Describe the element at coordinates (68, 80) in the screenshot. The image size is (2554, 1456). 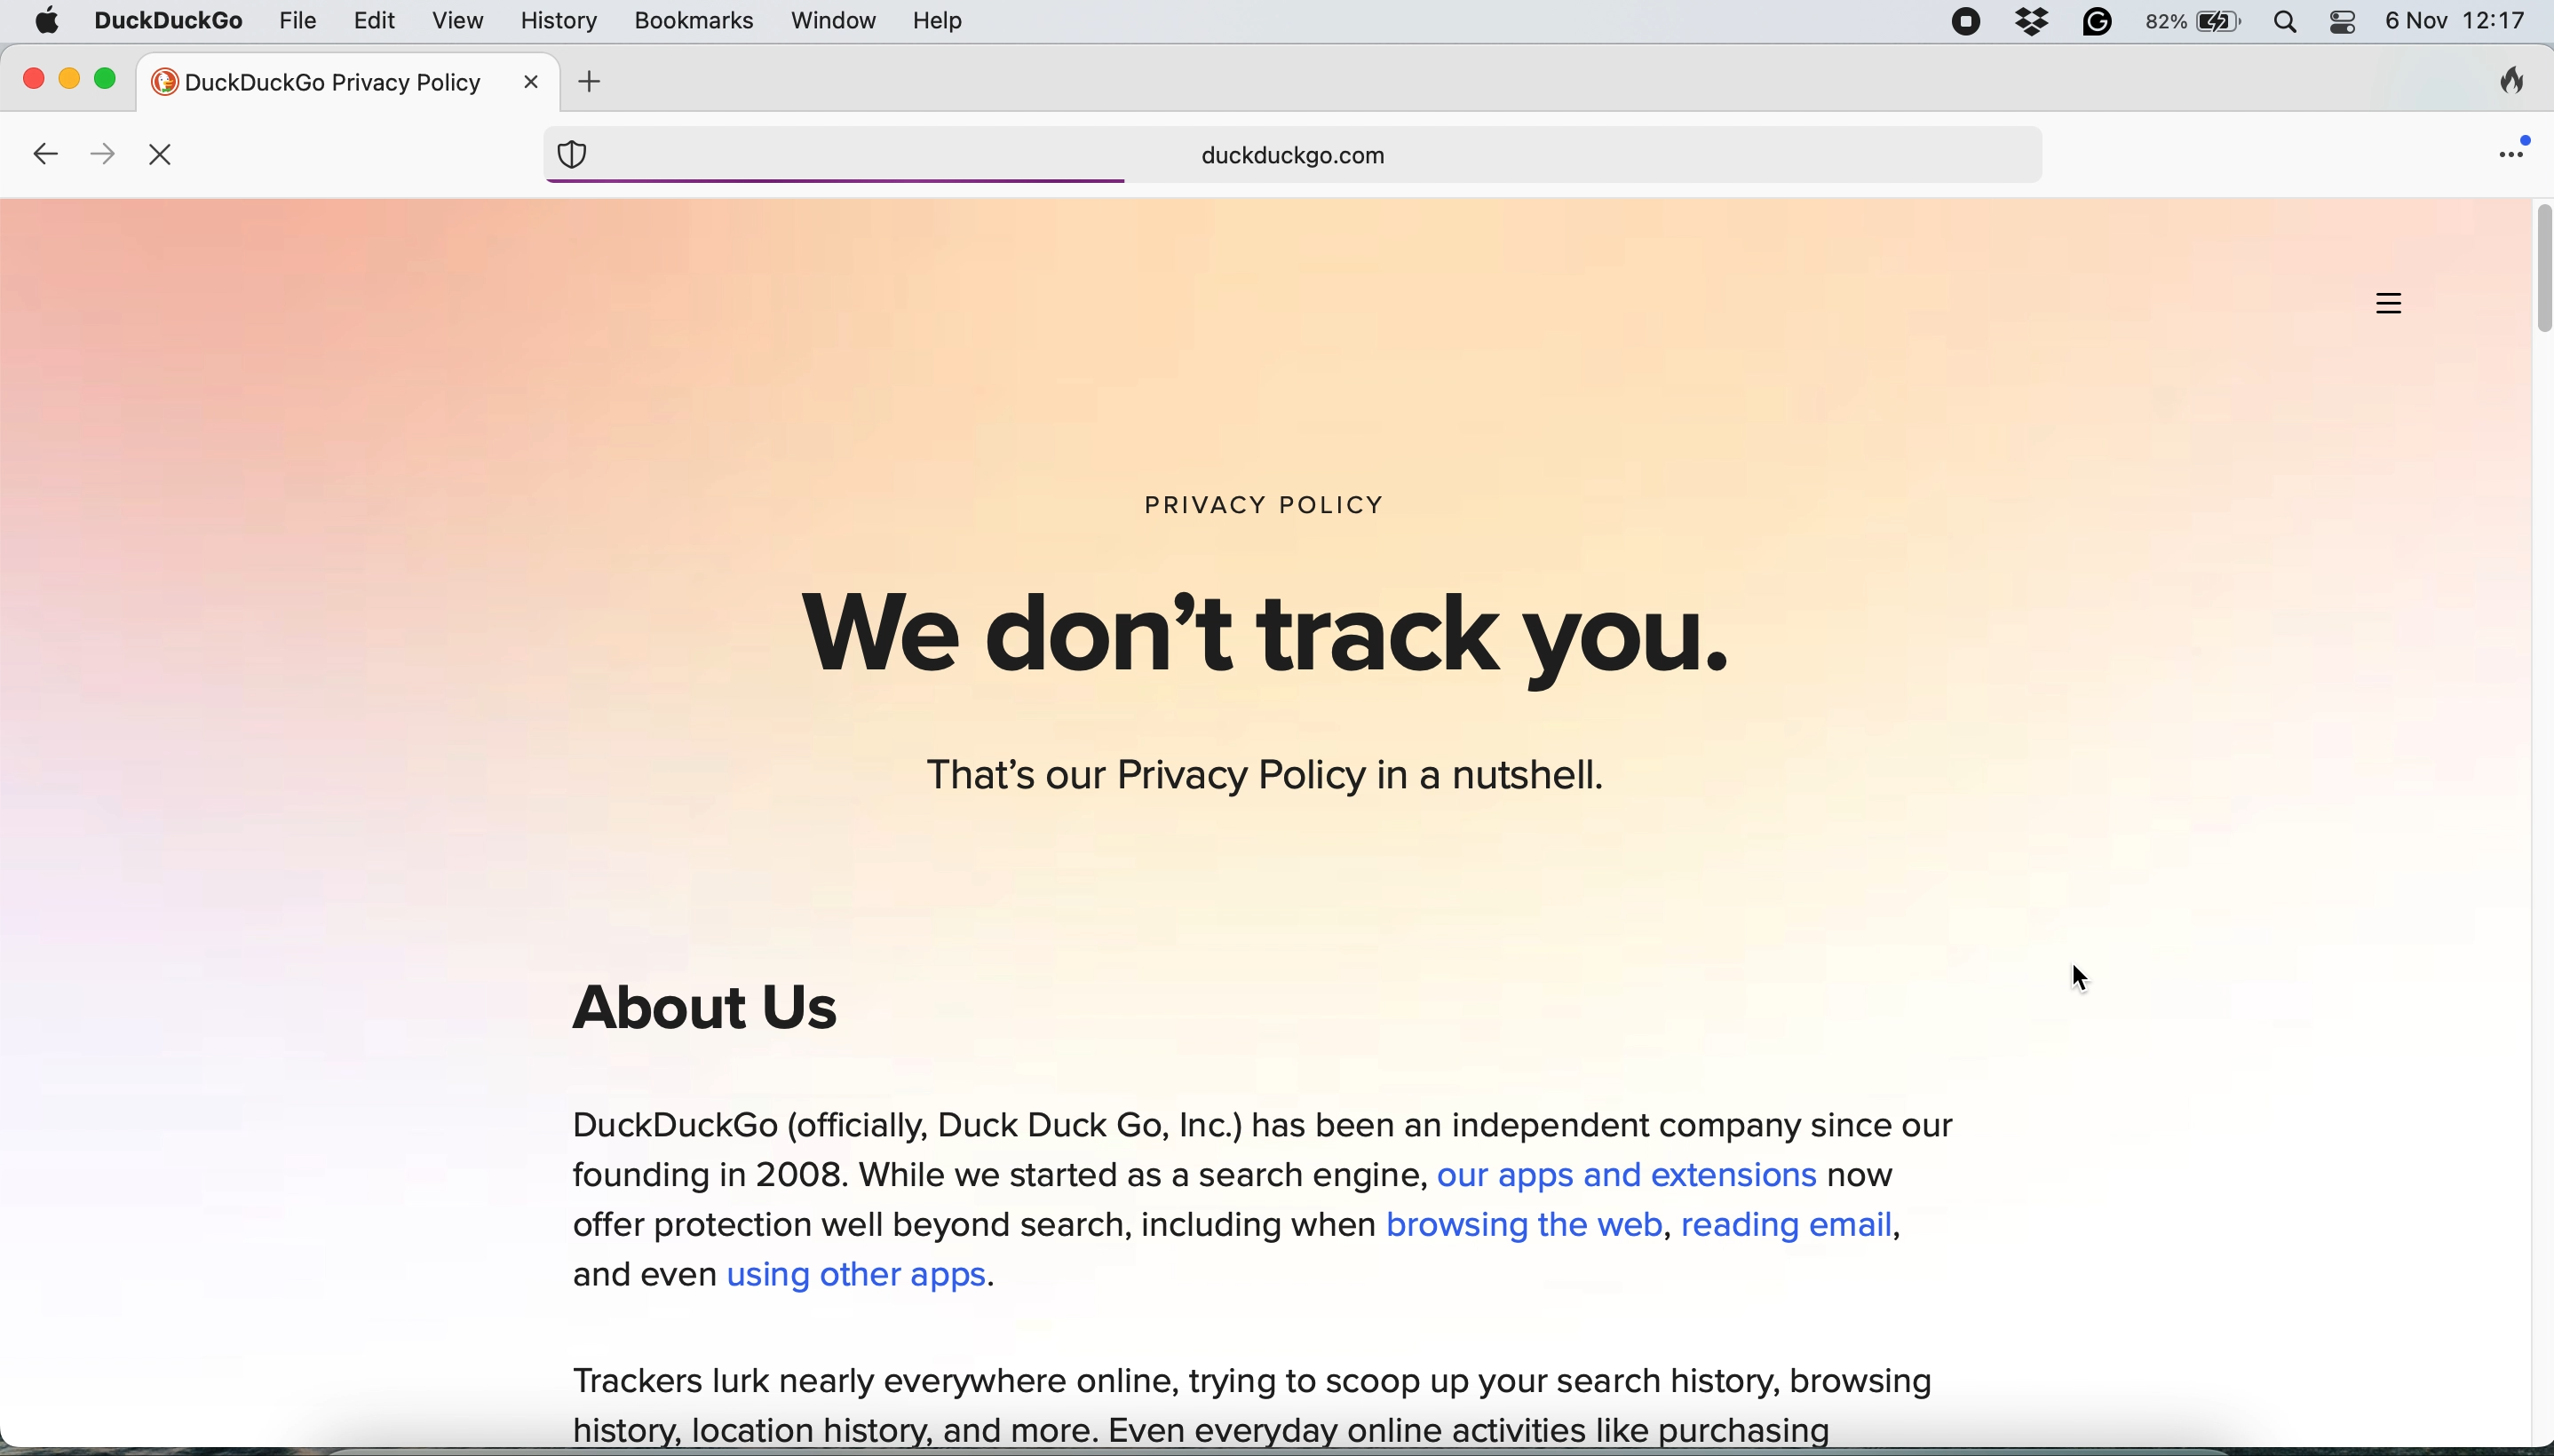
I see `minimise` at that location.